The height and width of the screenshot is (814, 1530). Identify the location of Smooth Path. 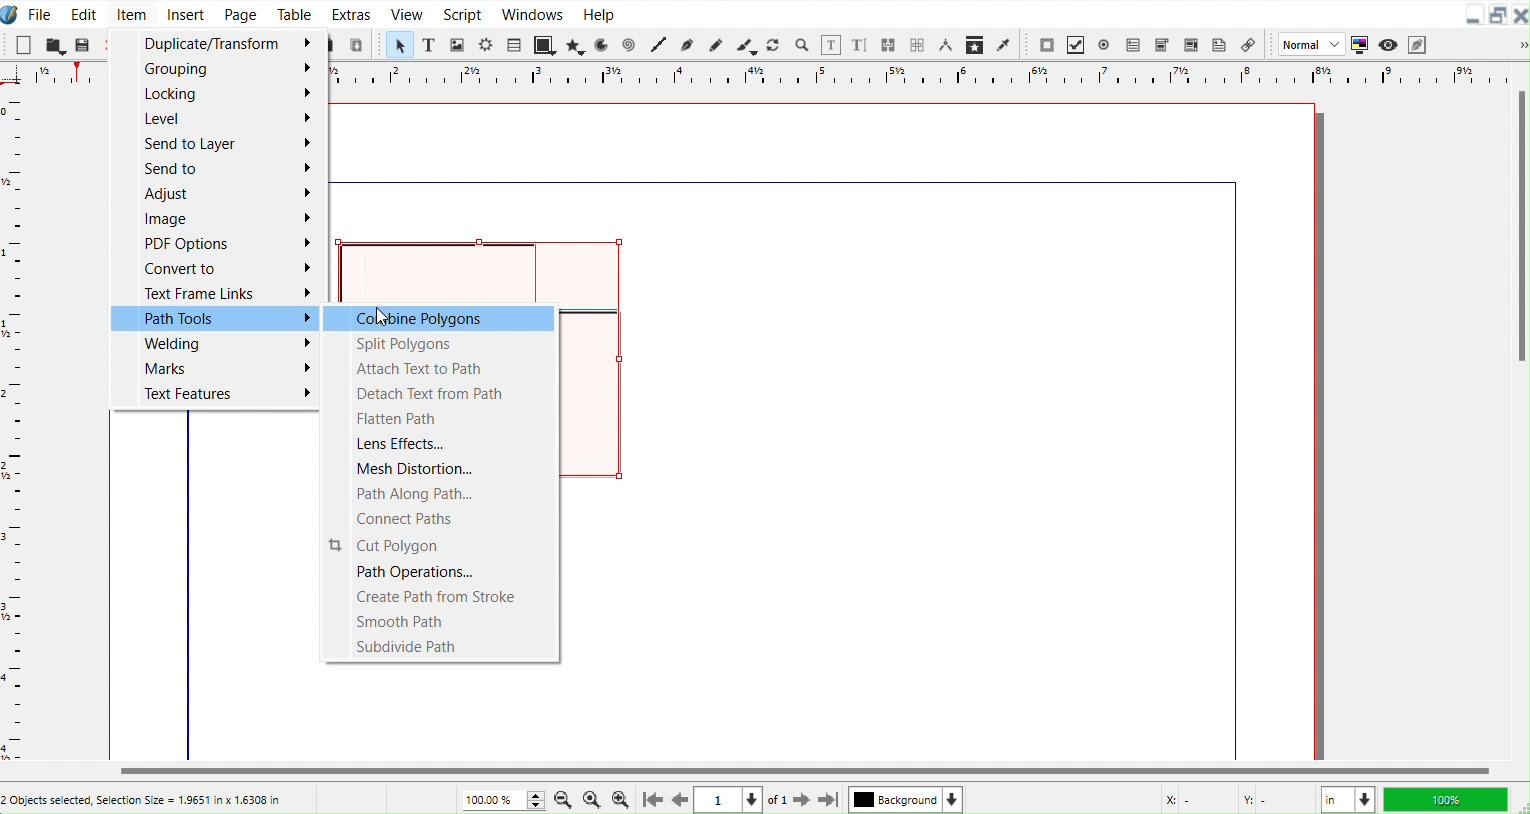
(442, 622).